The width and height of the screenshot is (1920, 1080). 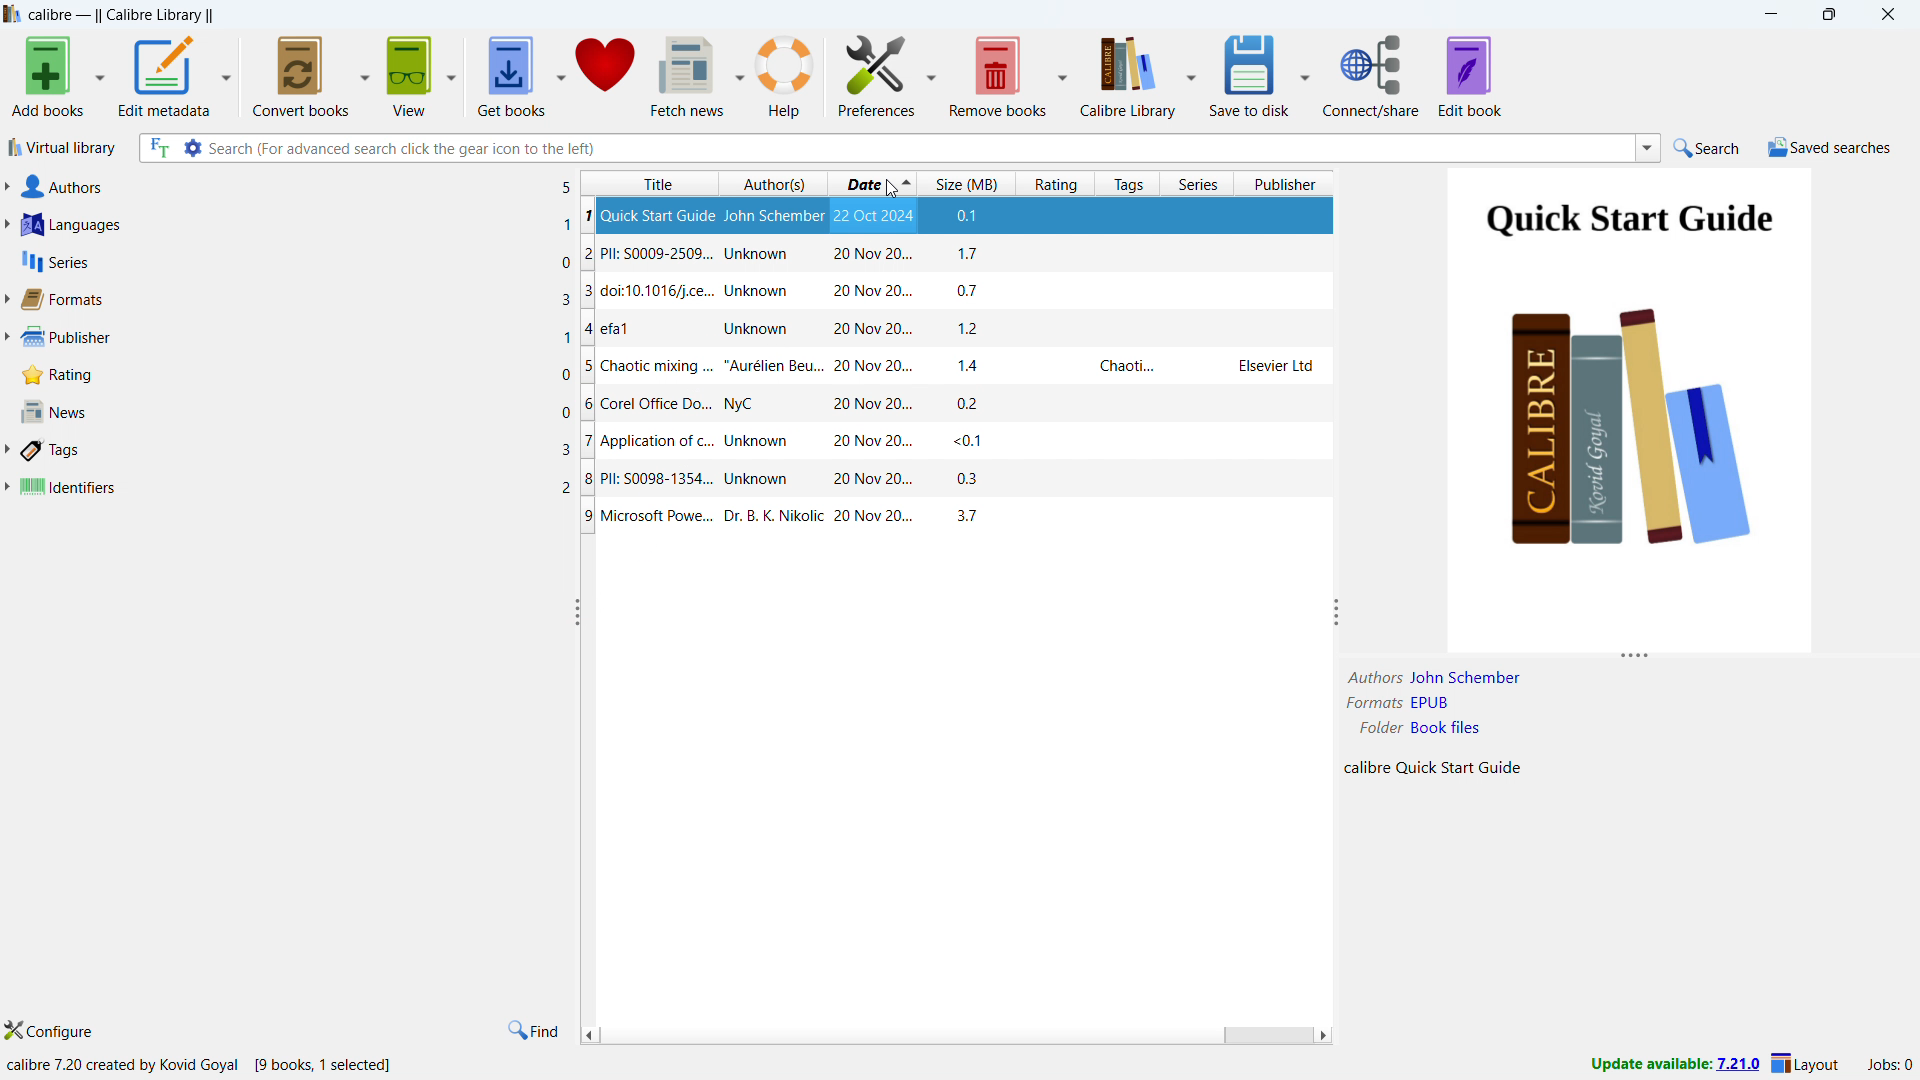 I want to click on Unknown, so click(x=767, y=215).